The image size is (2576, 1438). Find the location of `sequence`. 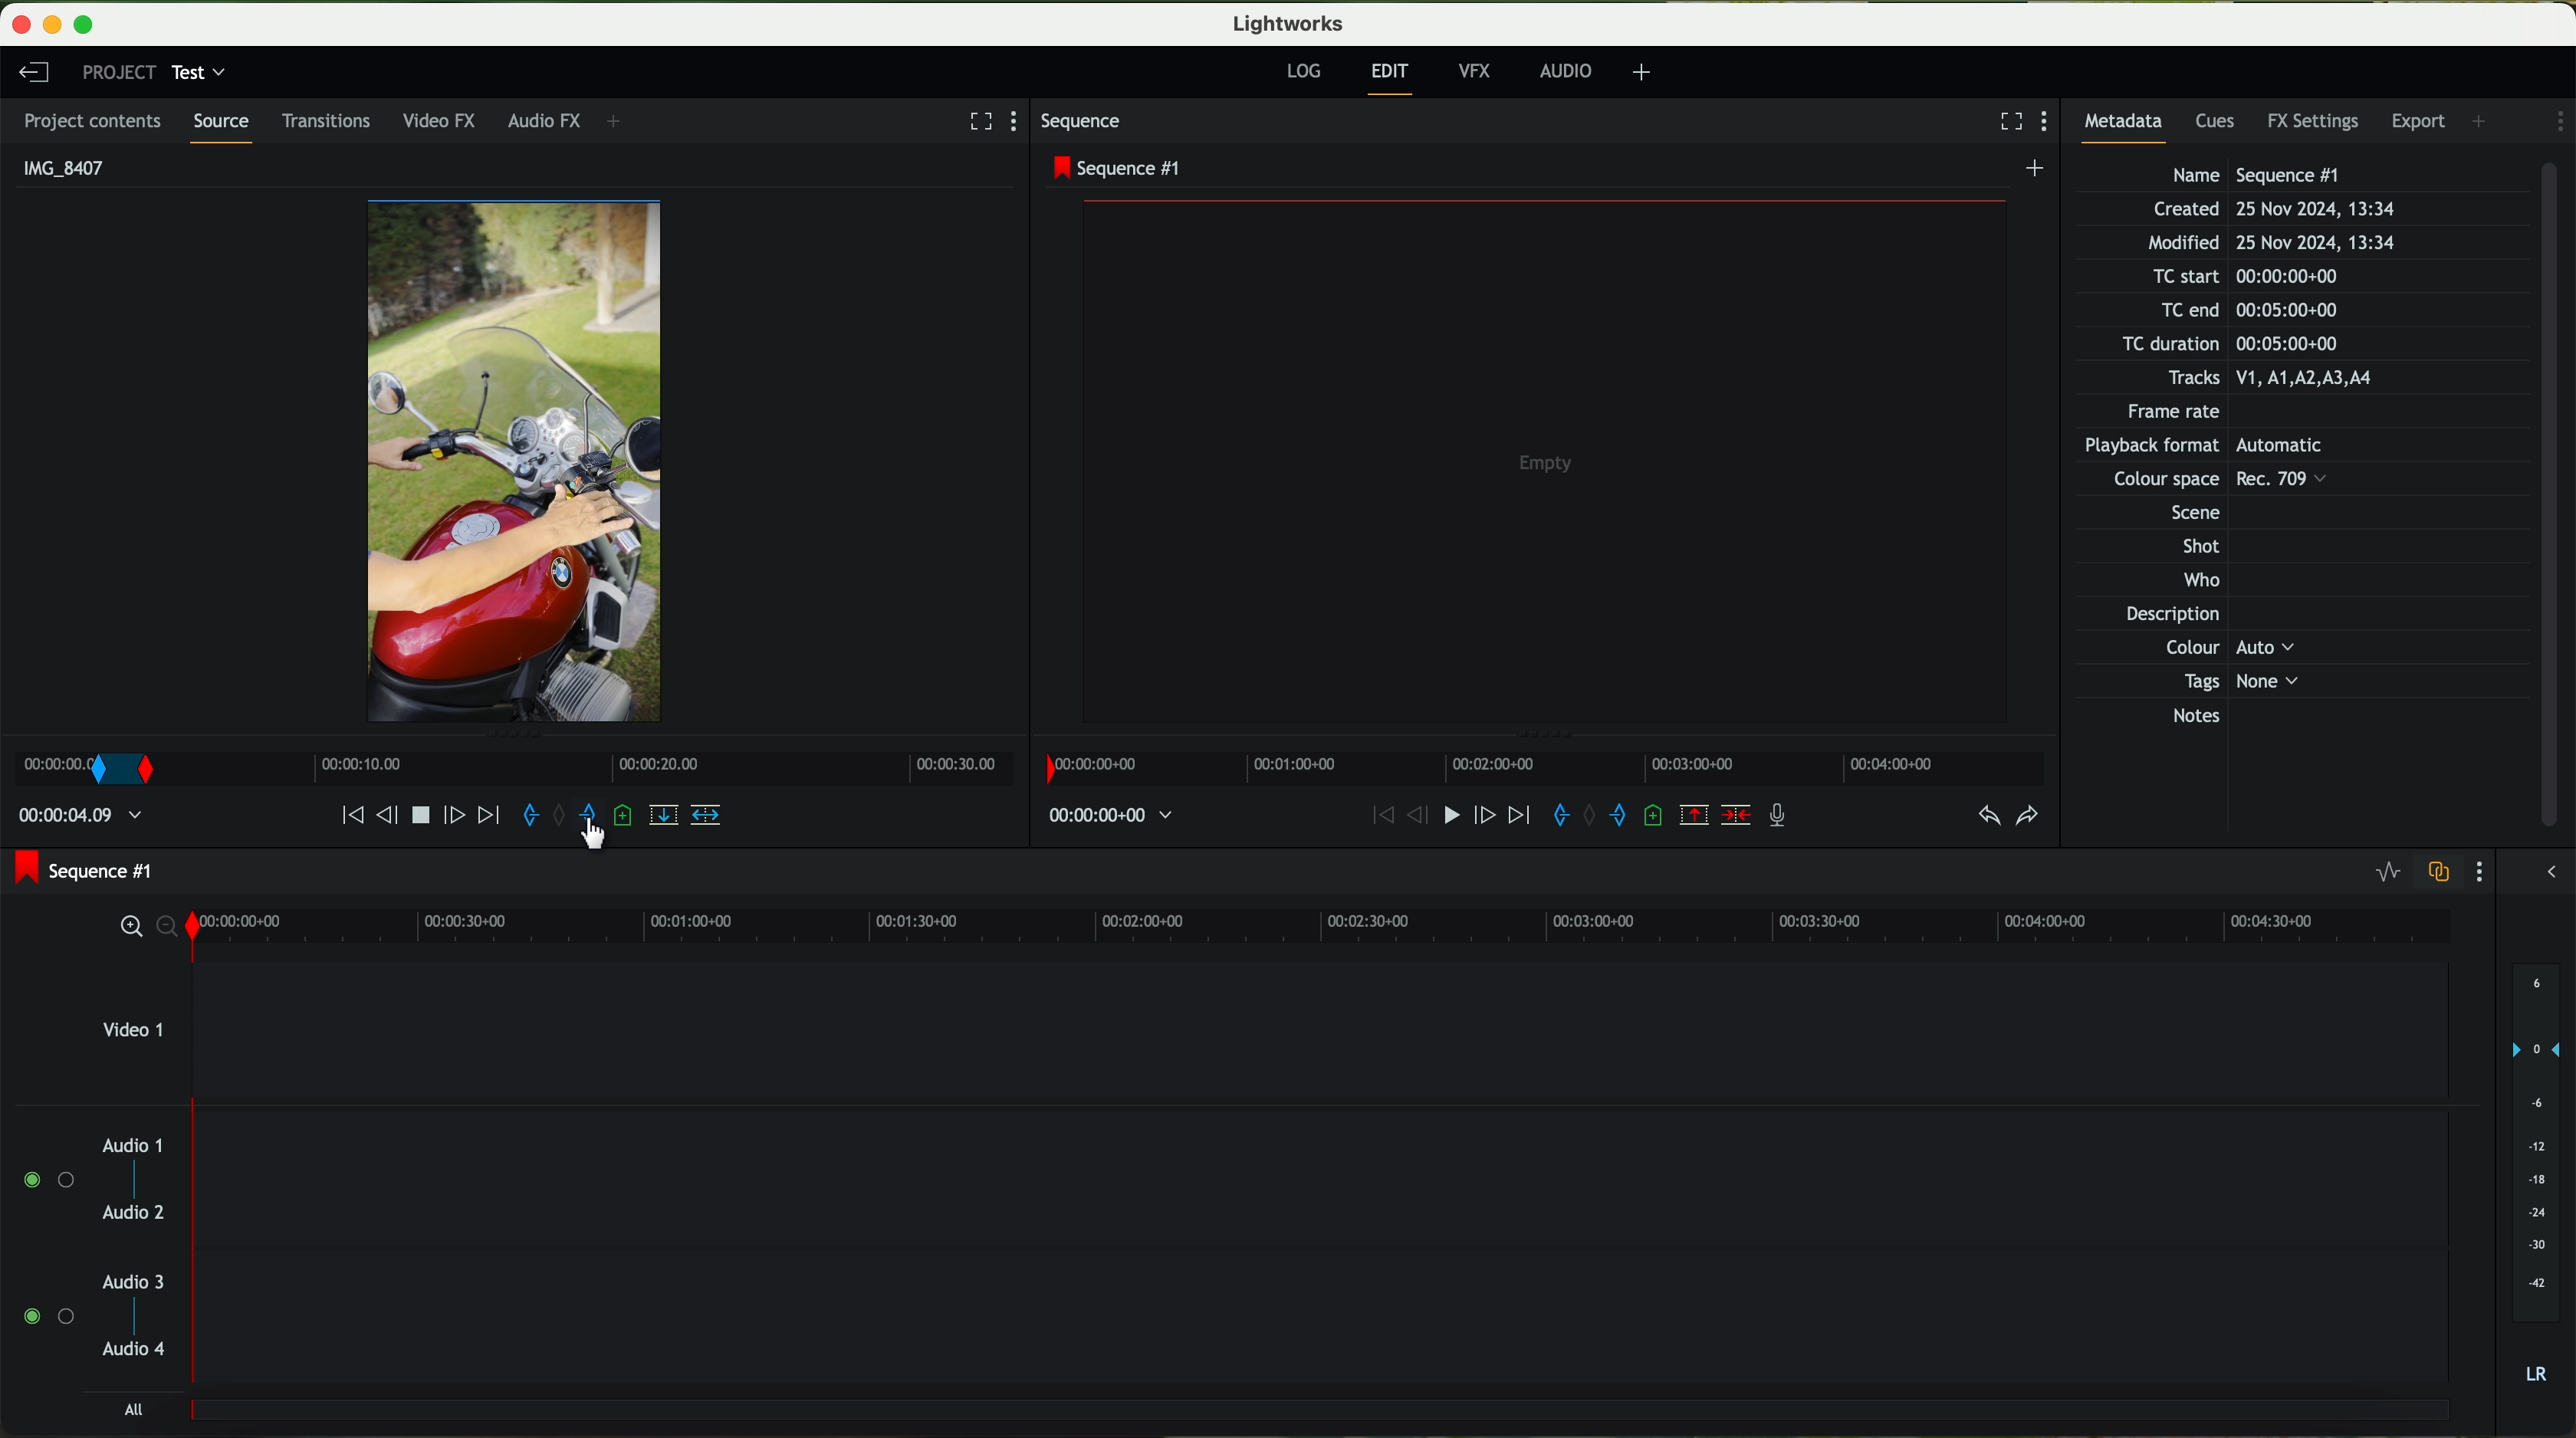

sequence is located at coordinates (1088, 124).